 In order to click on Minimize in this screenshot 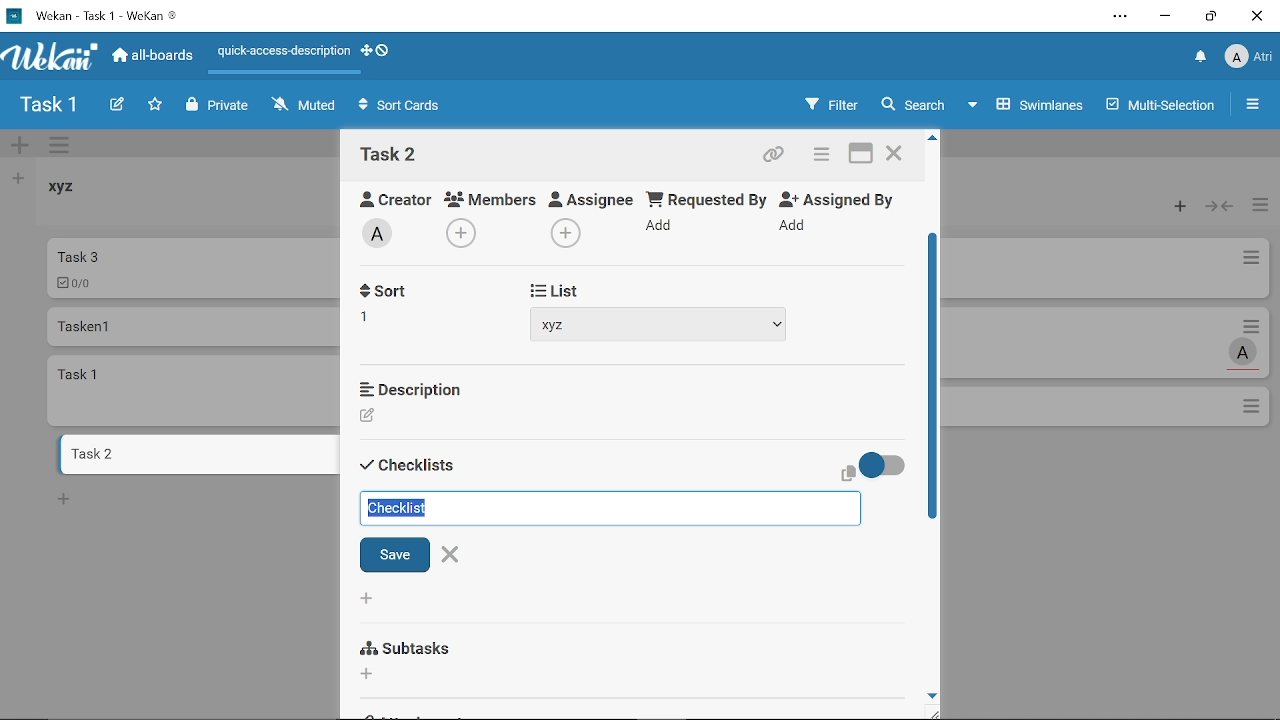, I will do `click(1166, 19)`.